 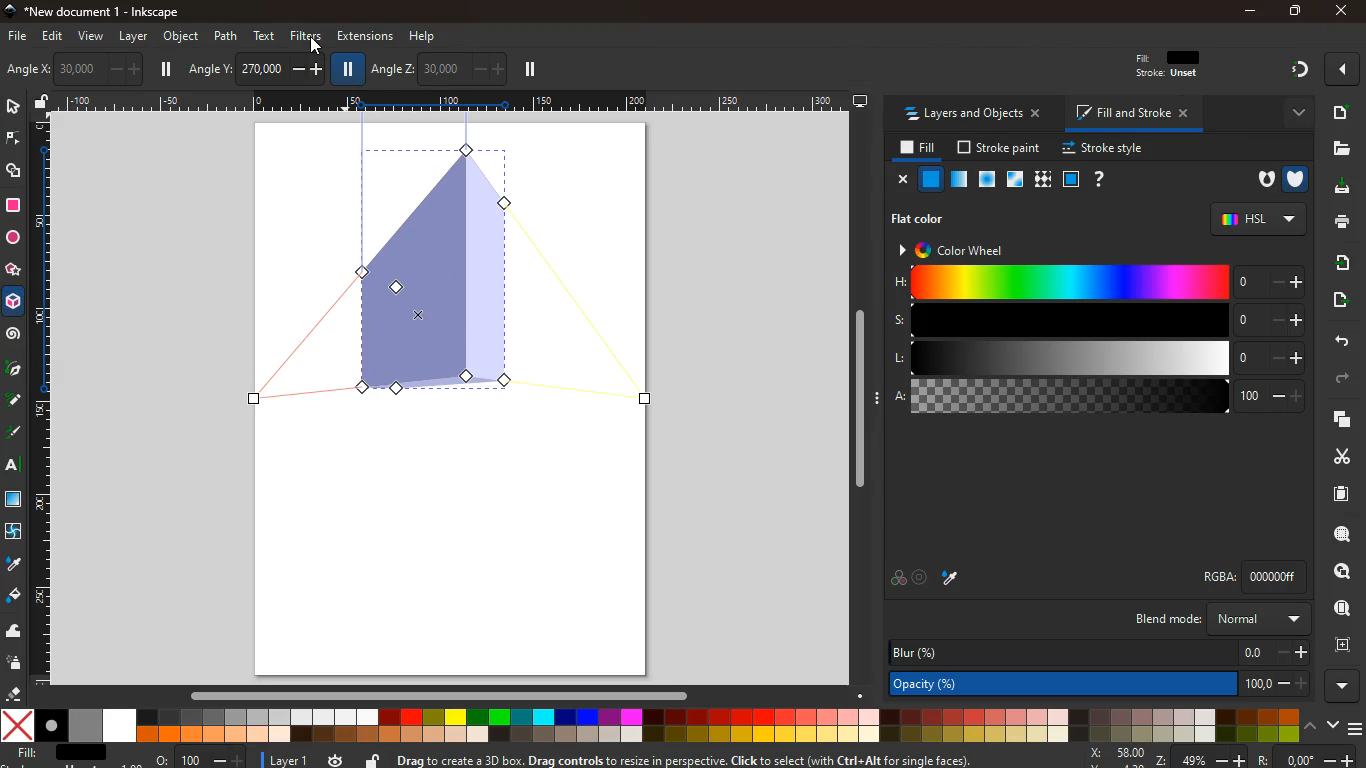 What do you see at coordinates (1334, 456) in the screenshot?
I see `cut` at bounding box center [1334, 456].